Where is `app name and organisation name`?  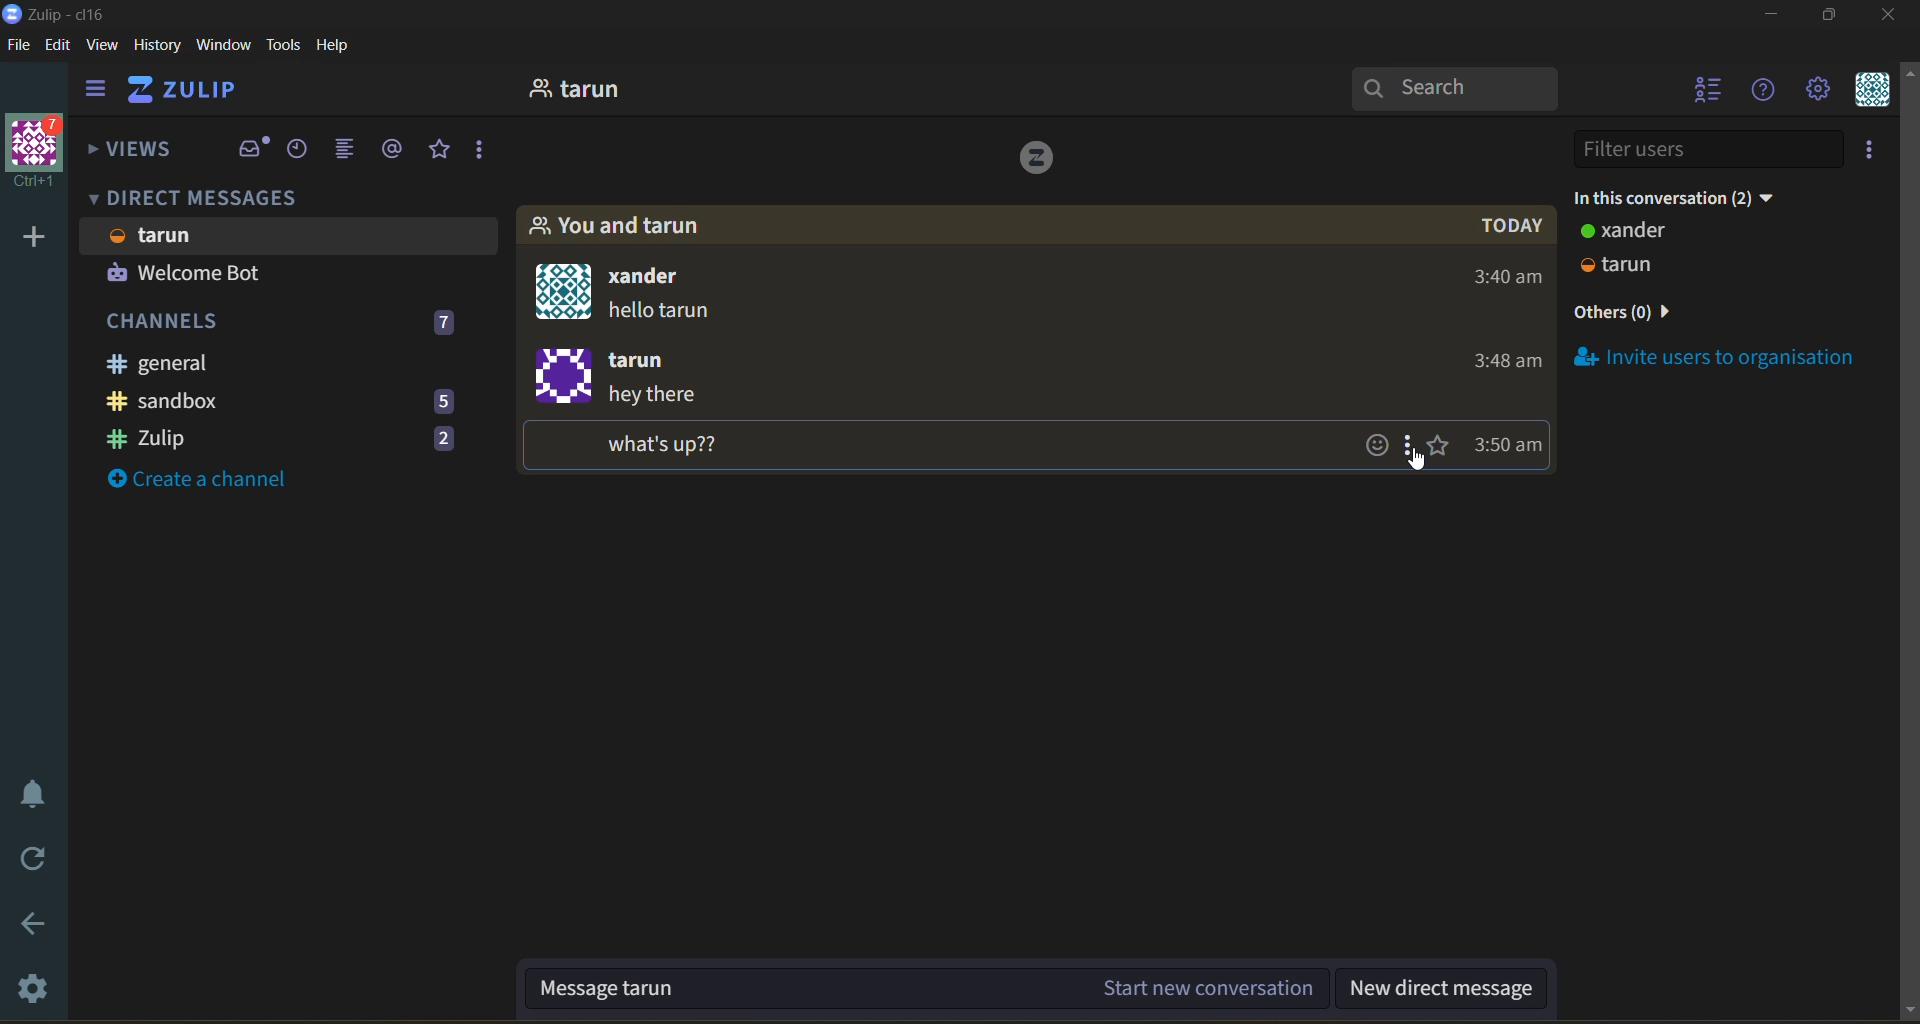 app name and organisation name is located at coordinates (58, 14).